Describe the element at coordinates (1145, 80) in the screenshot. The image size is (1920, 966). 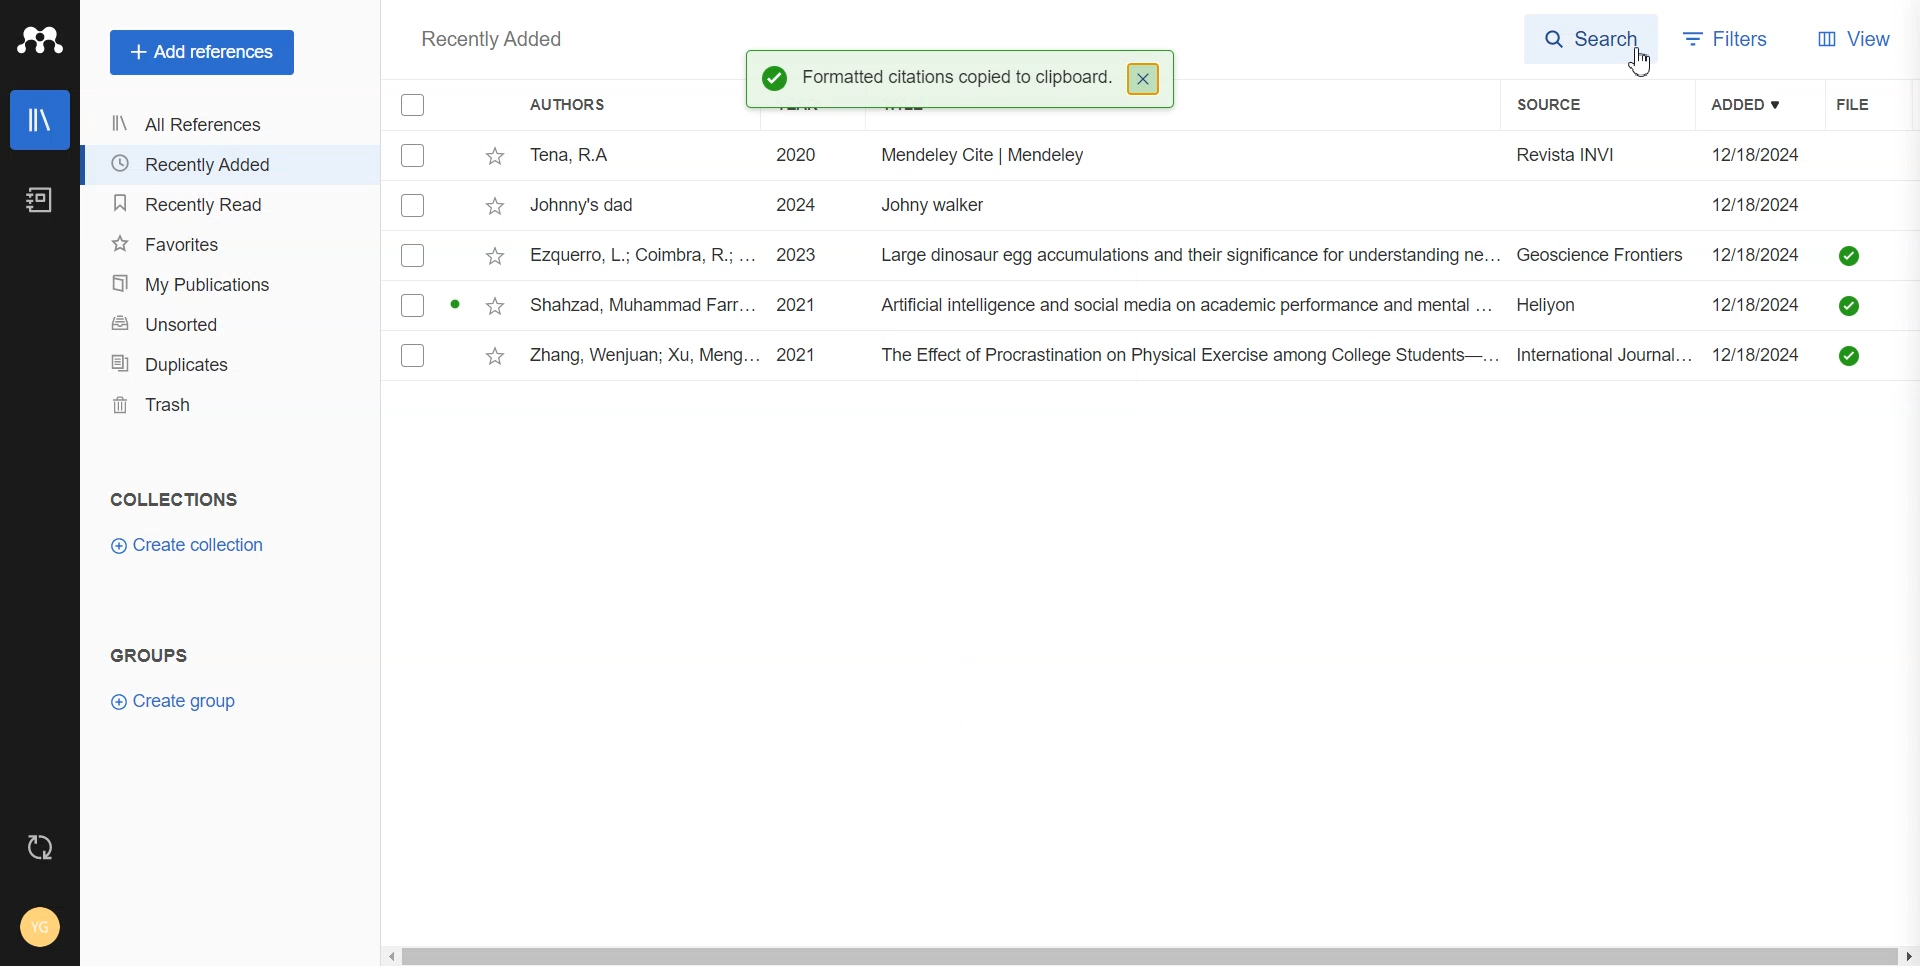
I see `close` at that location.